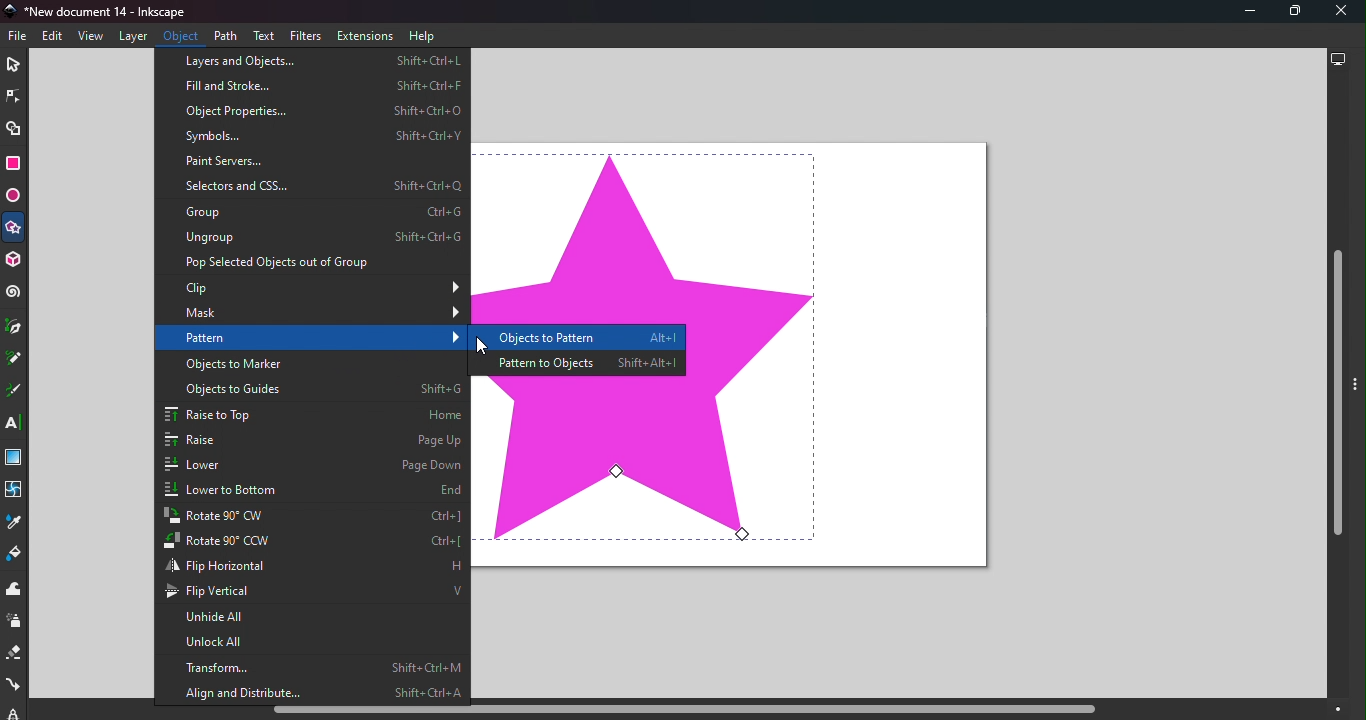 The image size is (1366, 720). I want to click on Toggle command panel, so click(1358, 395).